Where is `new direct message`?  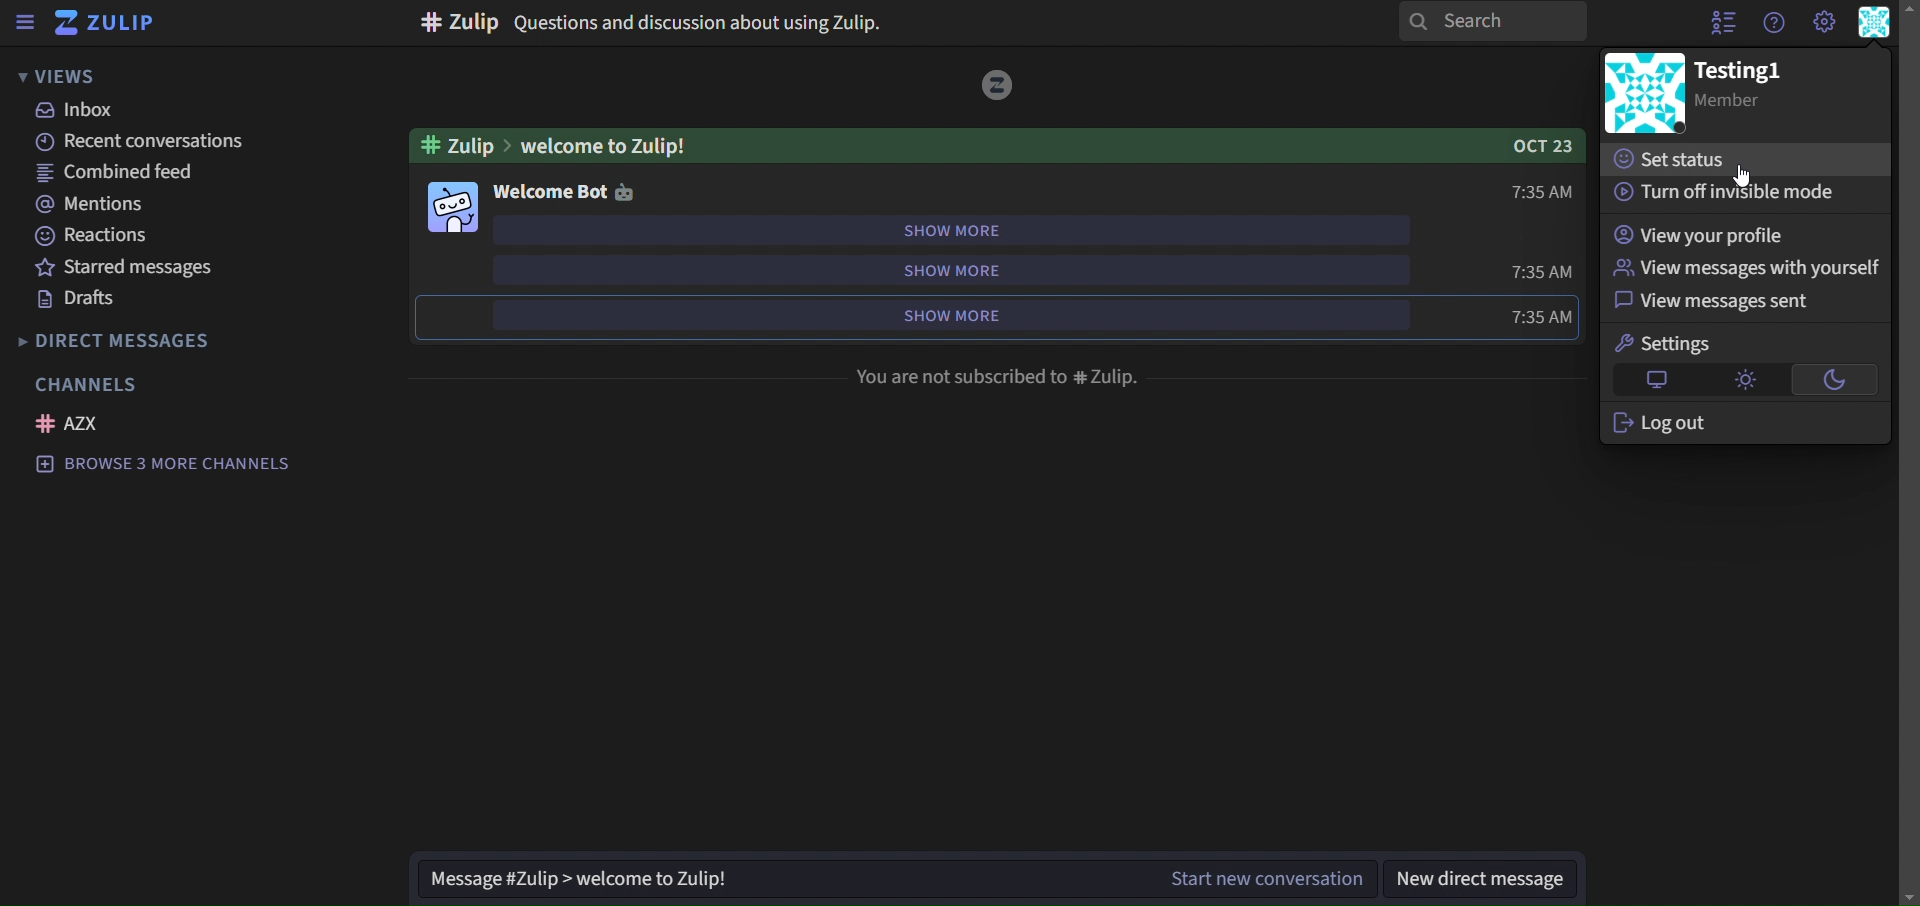
new direct message is located at coordinates (1487, 867).